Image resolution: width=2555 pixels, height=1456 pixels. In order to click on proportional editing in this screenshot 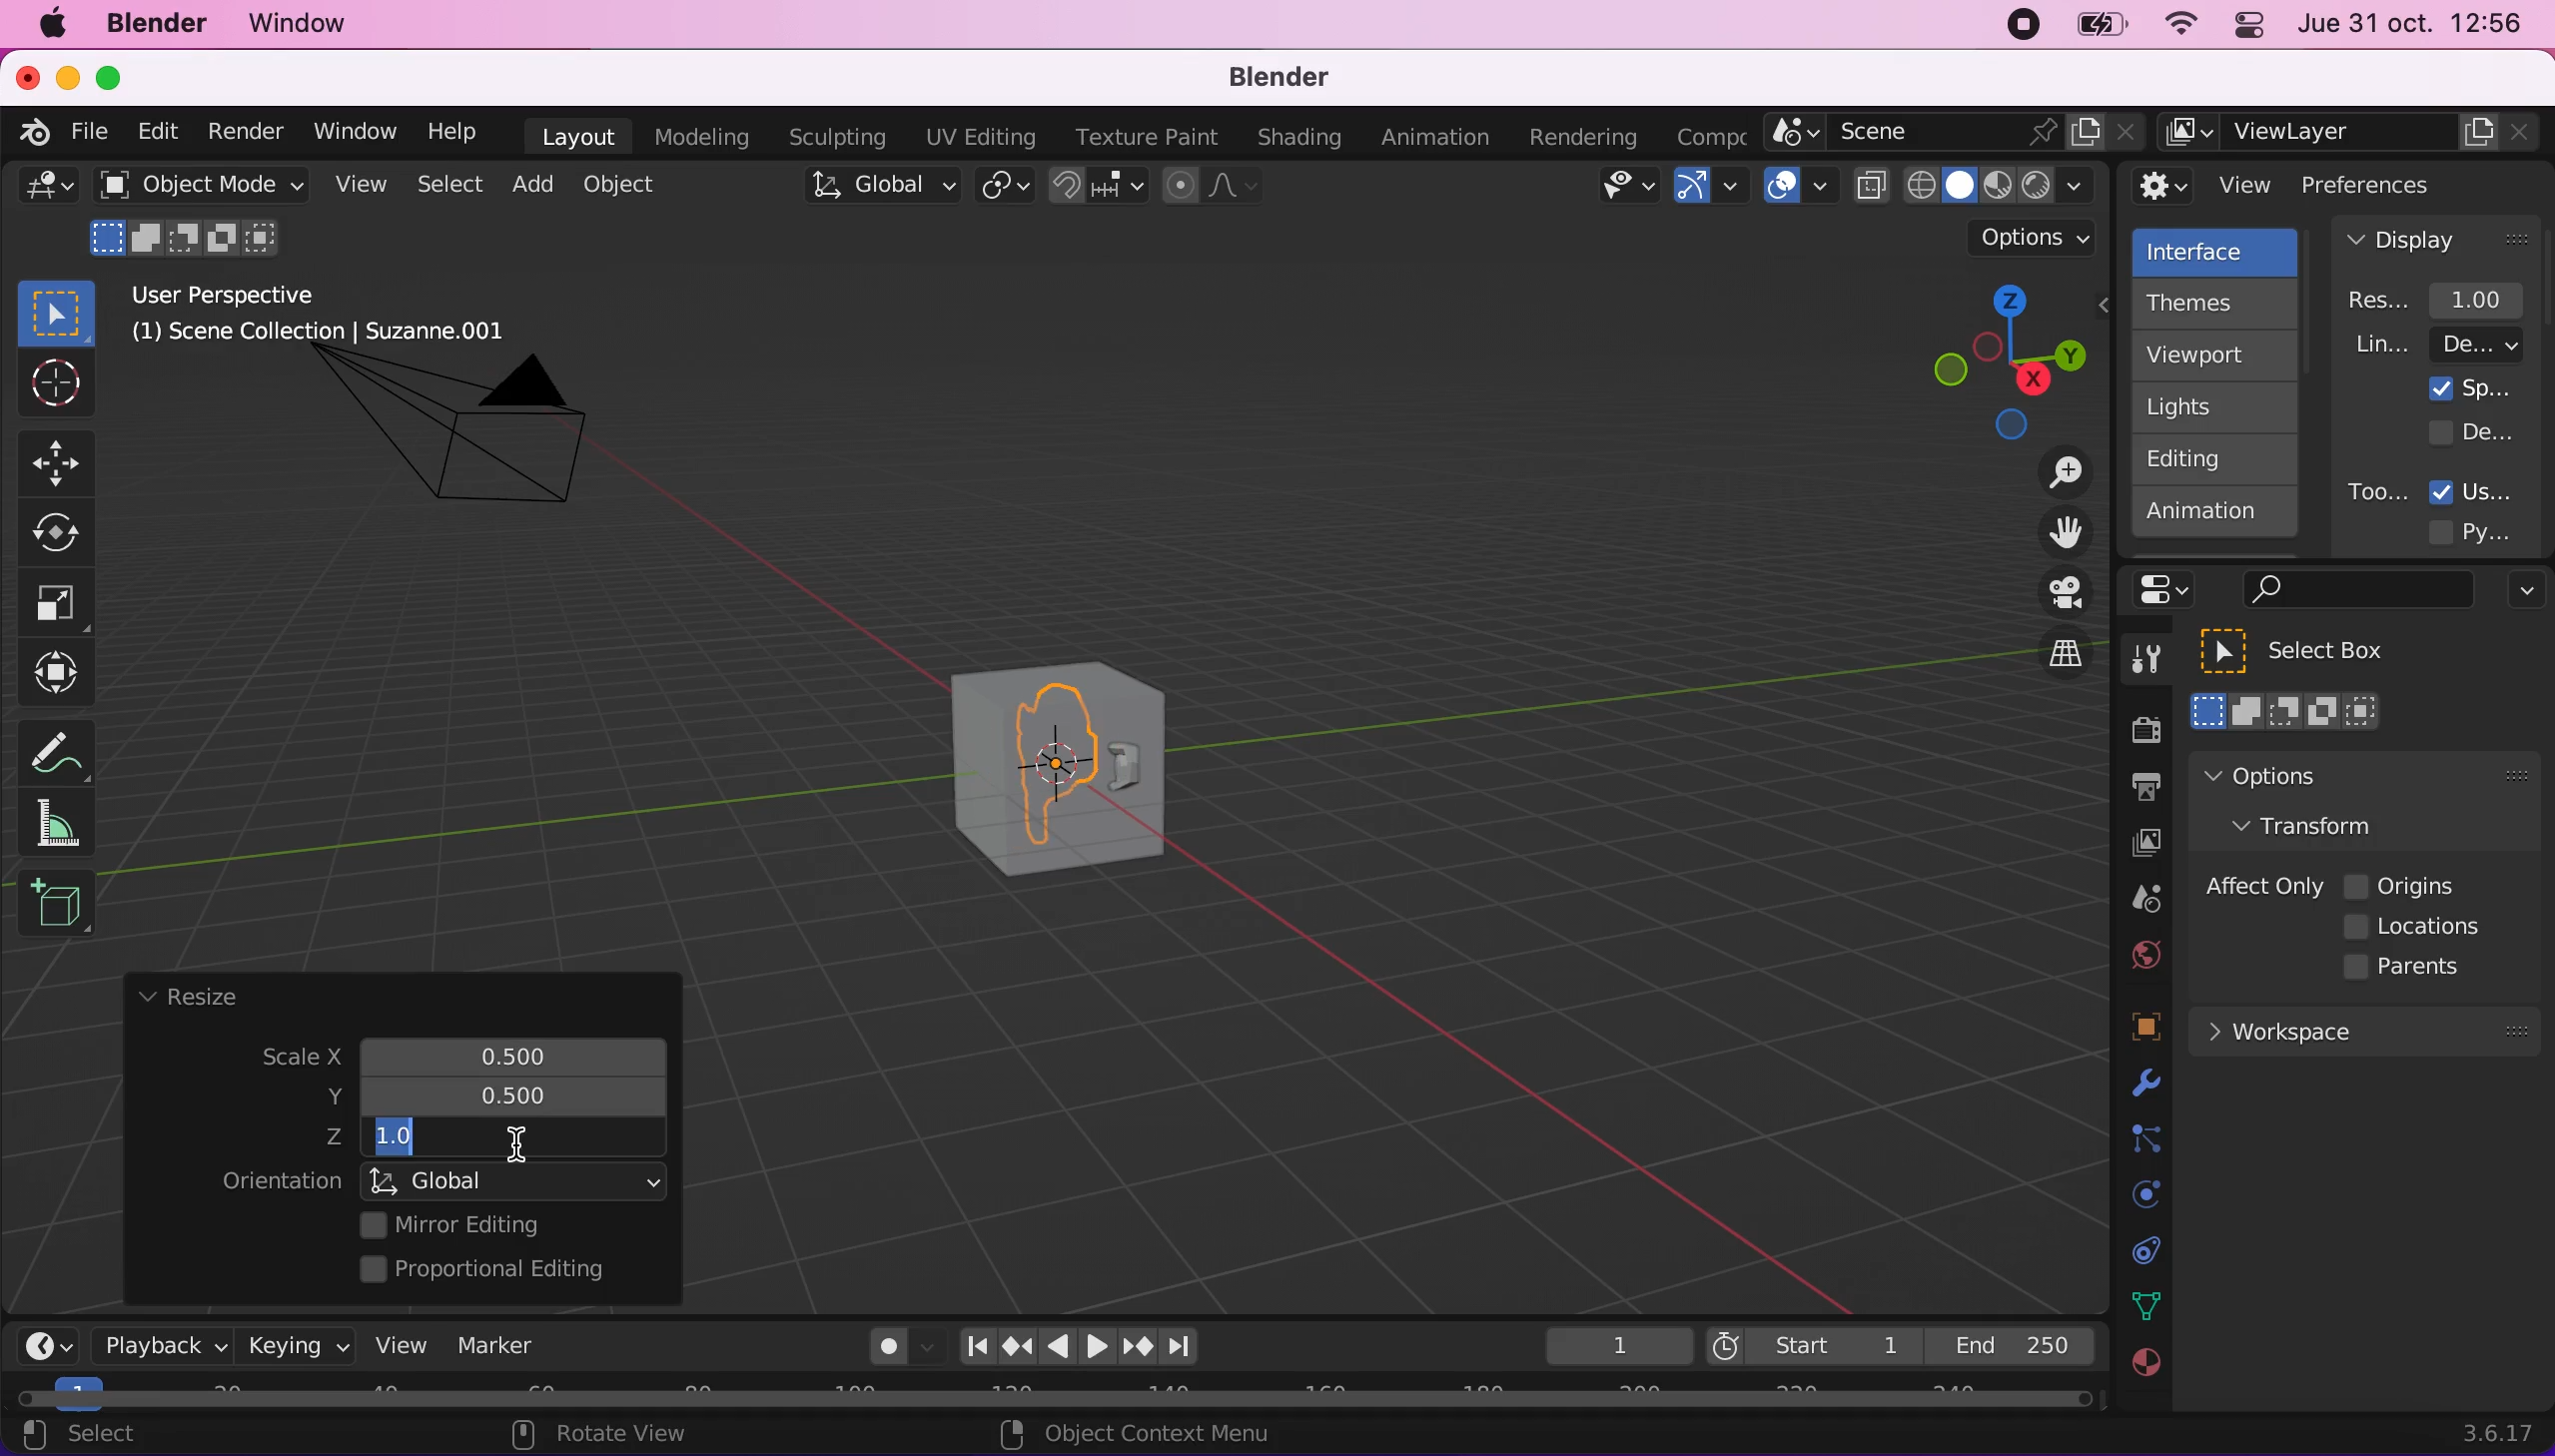, I will do `click(497, 1271)`.